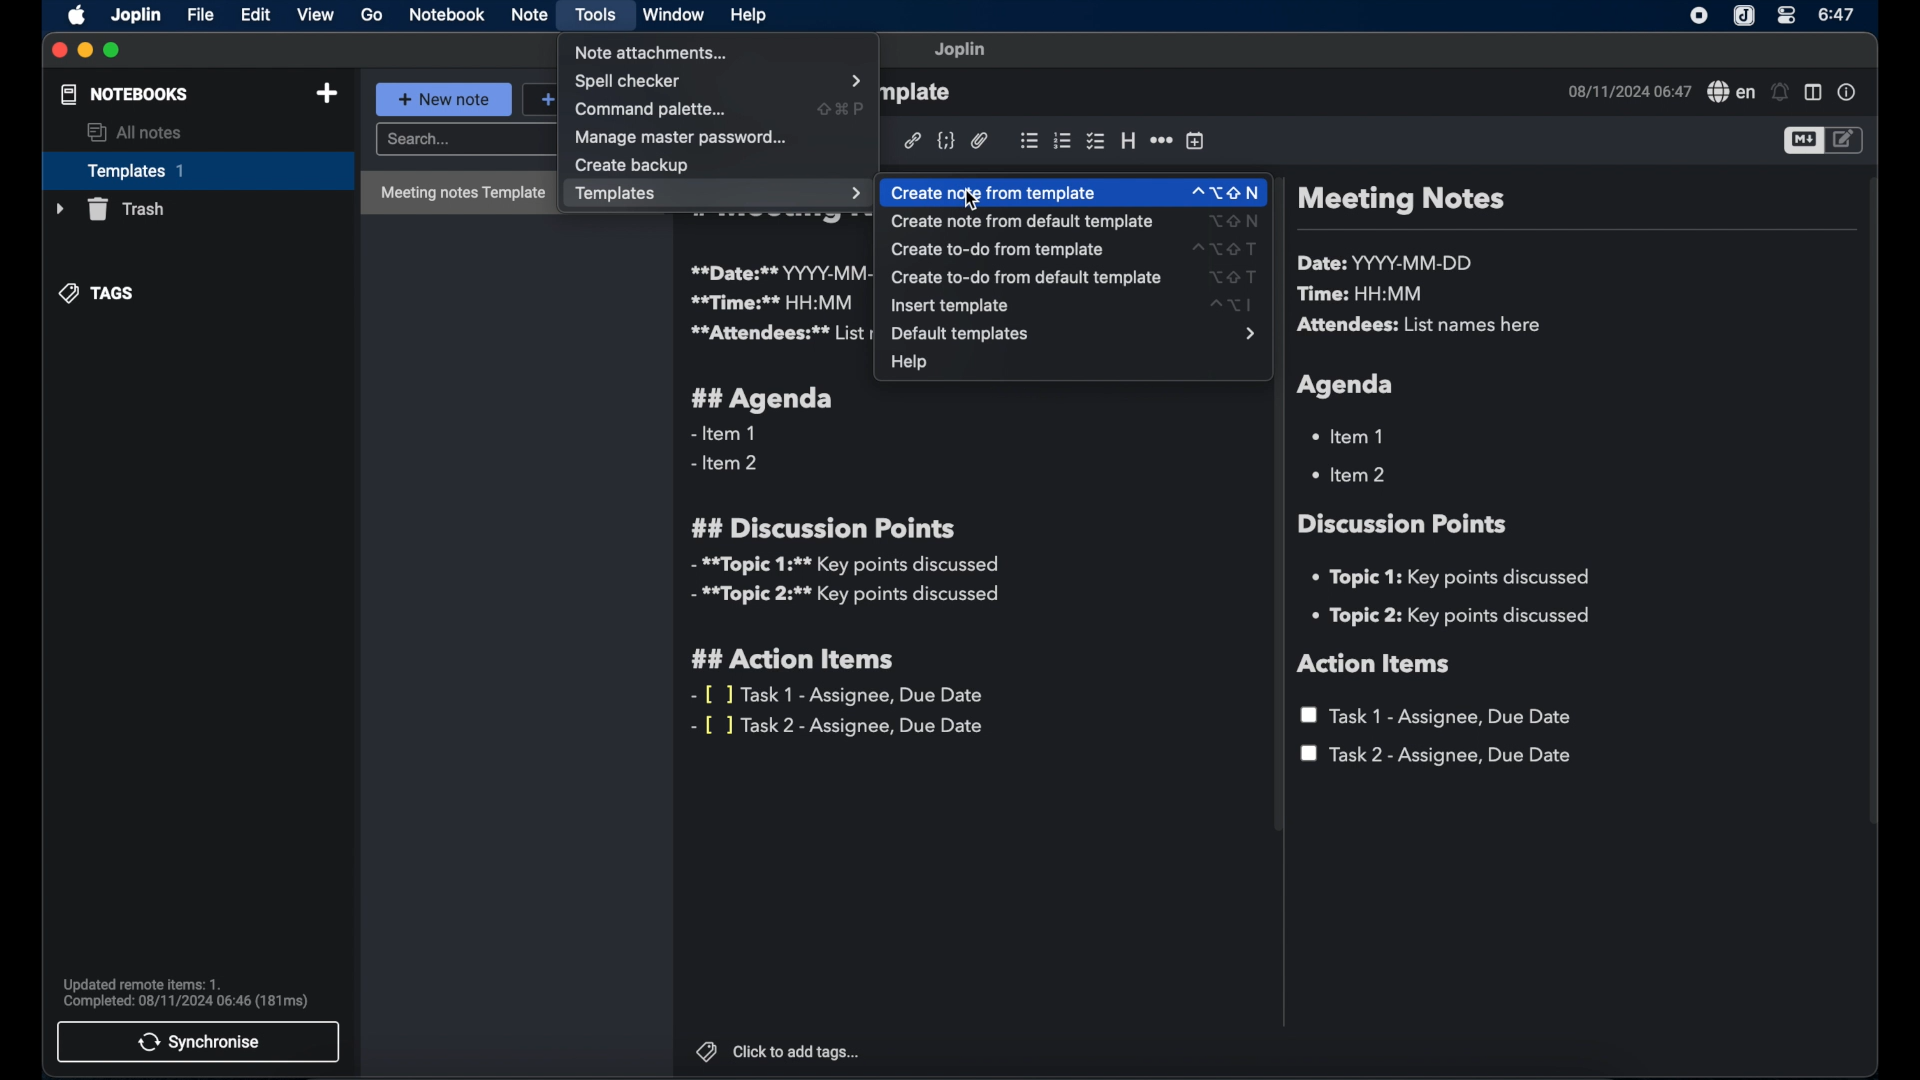 The height and width of the screenshot is (1080, 1920). I want to click on meeting notes template, so click(457, 192).